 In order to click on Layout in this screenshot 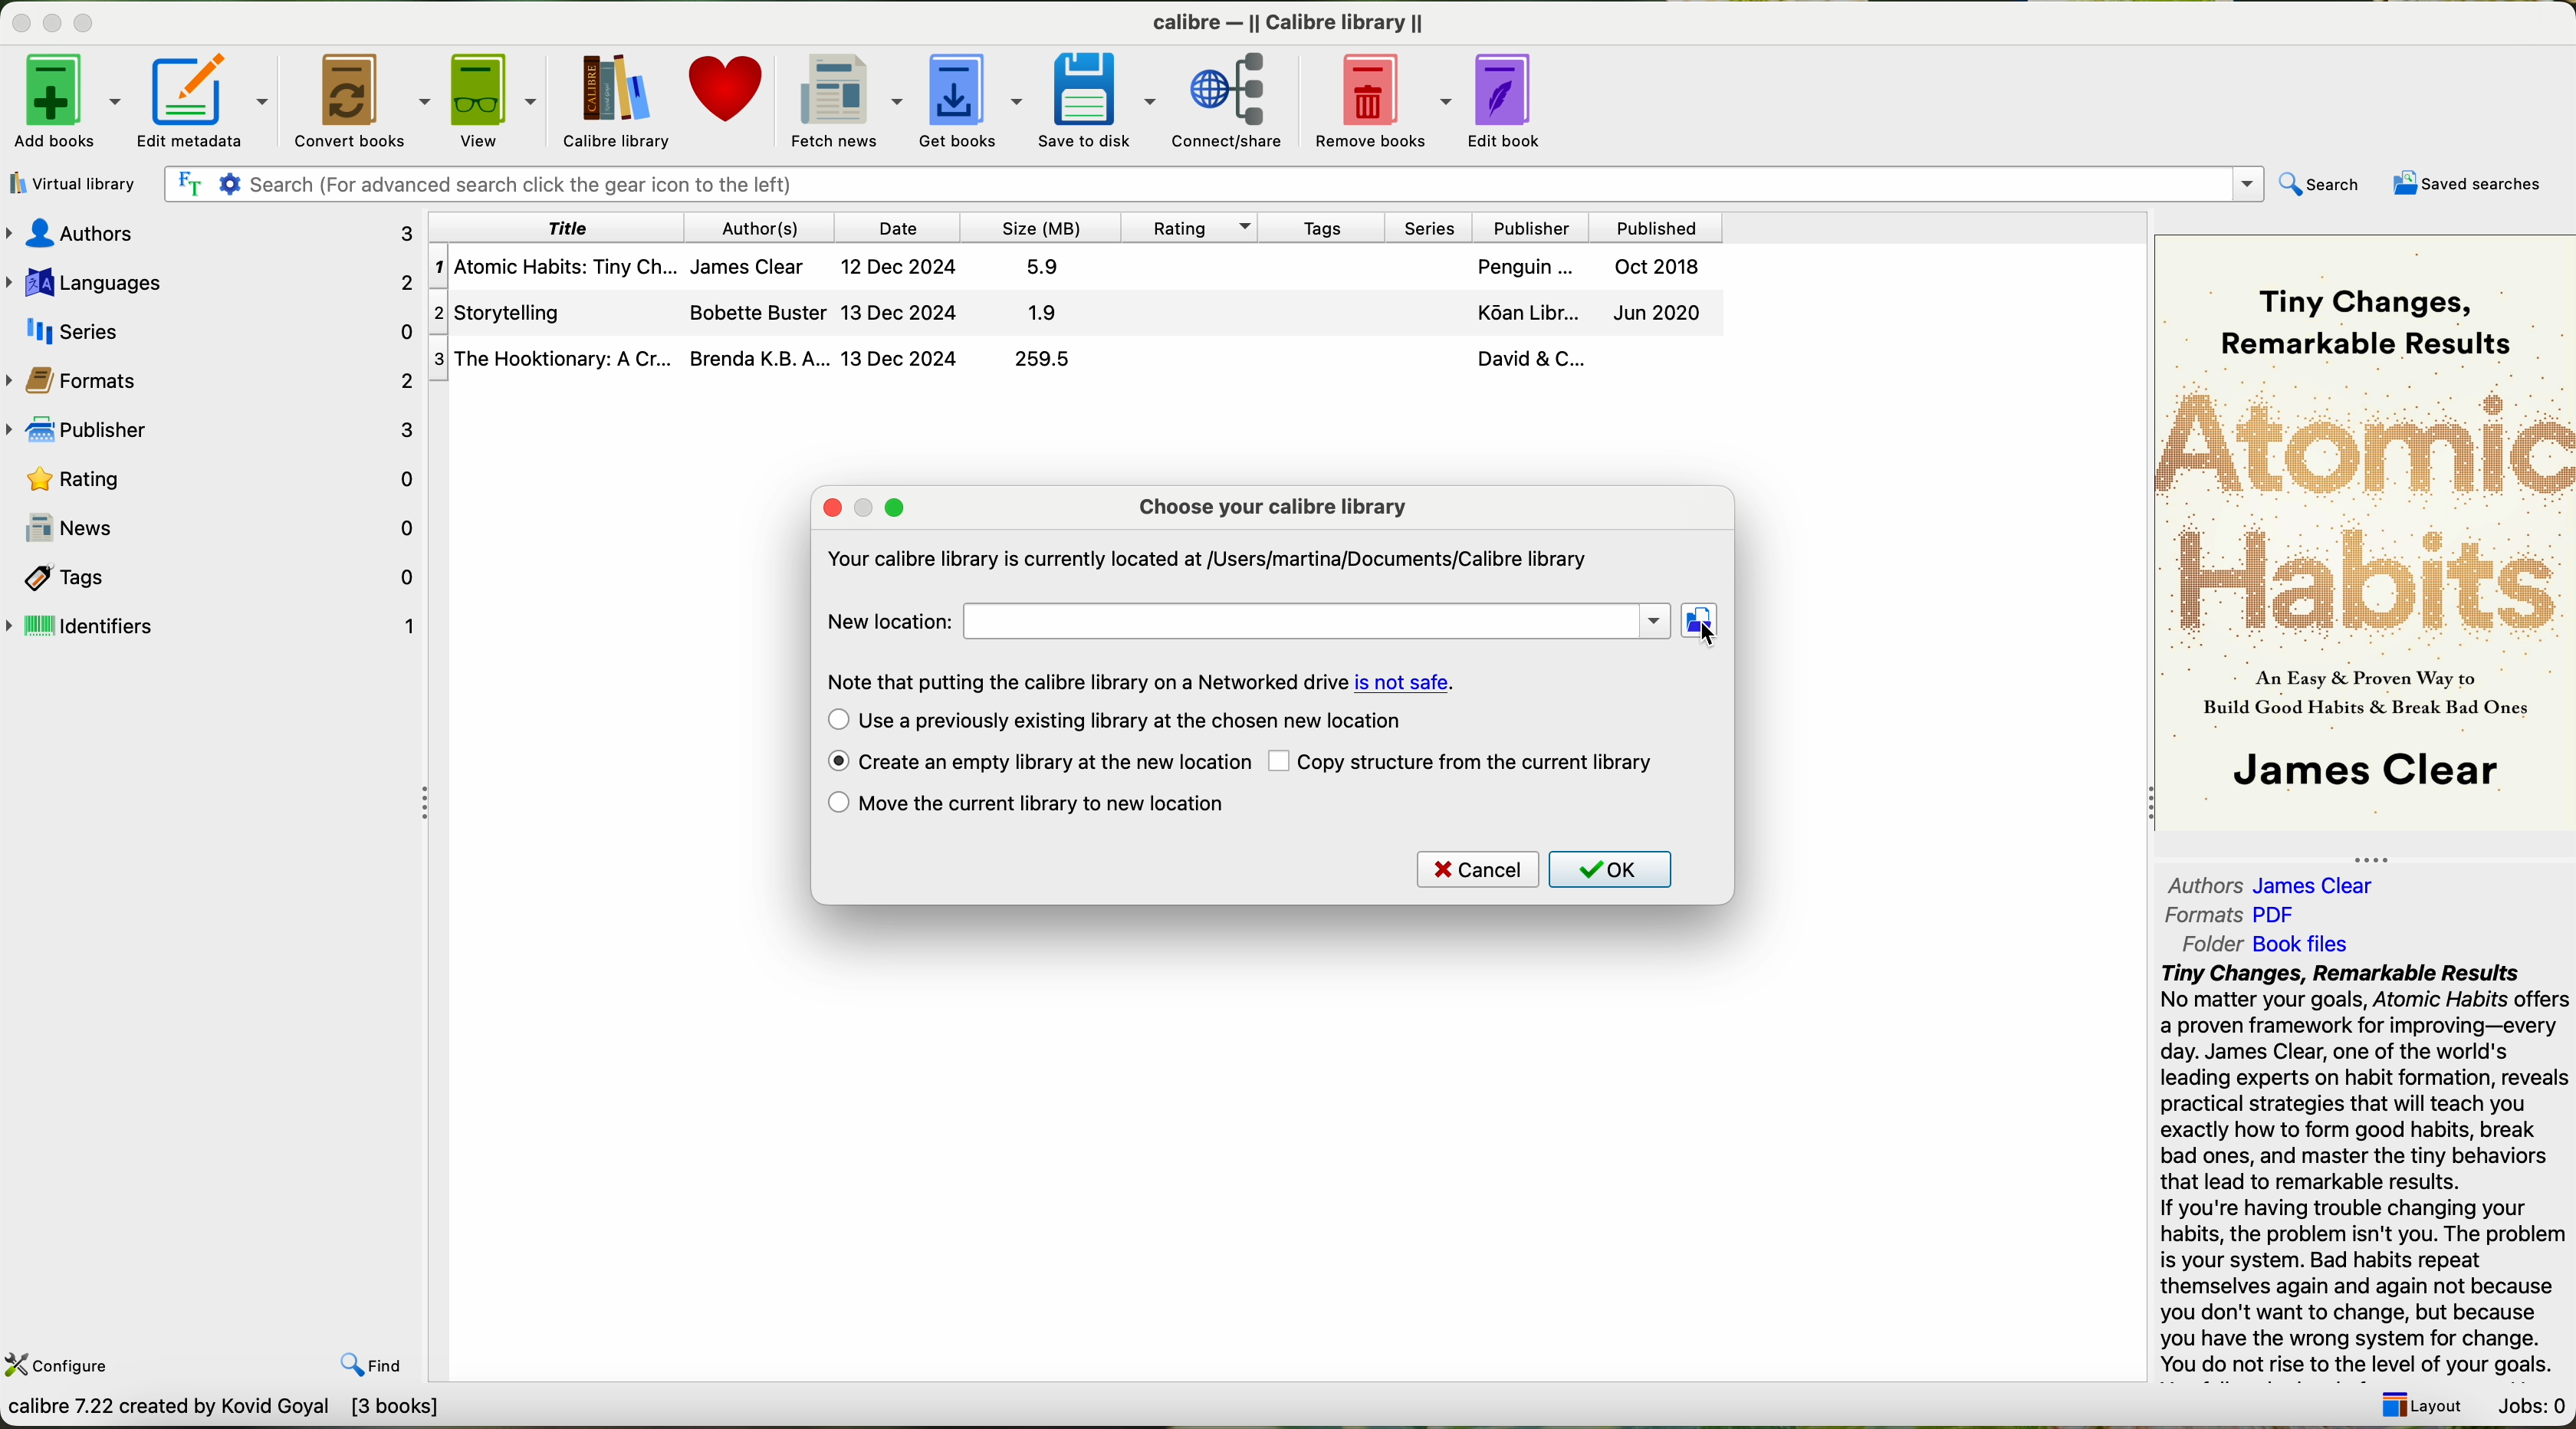, I will do `click(2416, 1399)`.